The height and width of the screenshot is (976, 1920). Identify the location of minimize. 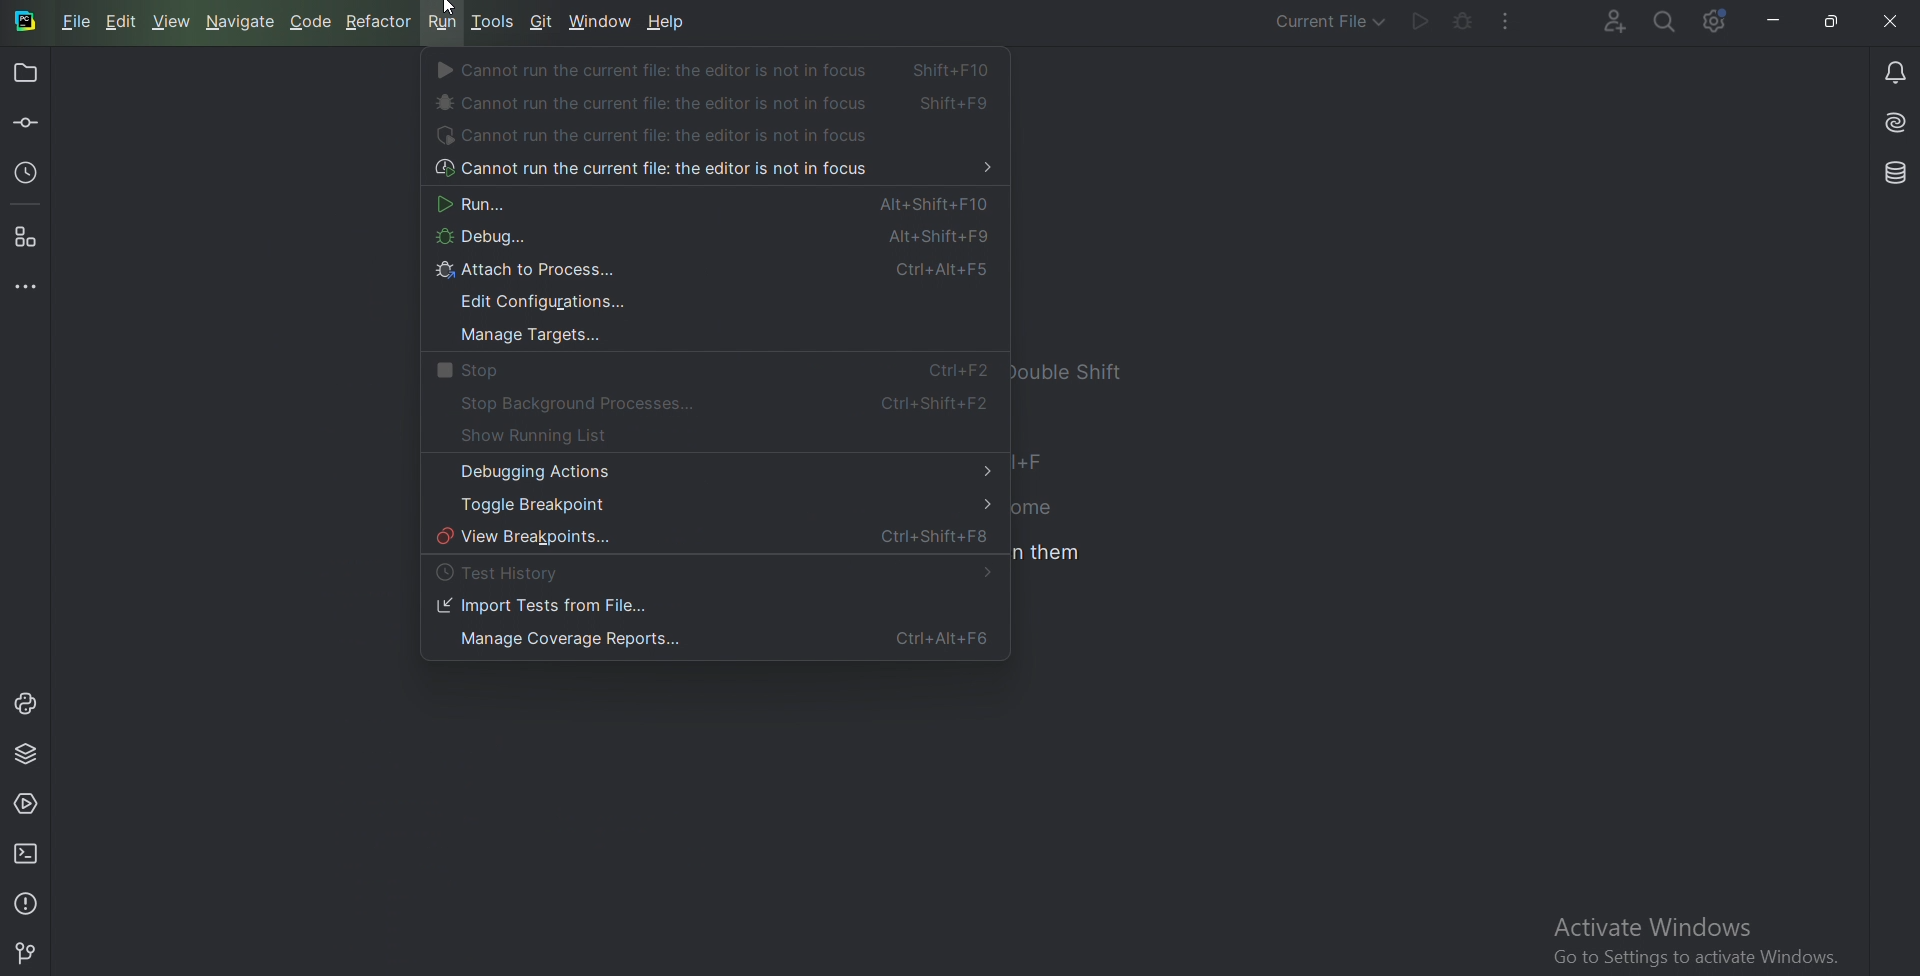
(1769, 21).